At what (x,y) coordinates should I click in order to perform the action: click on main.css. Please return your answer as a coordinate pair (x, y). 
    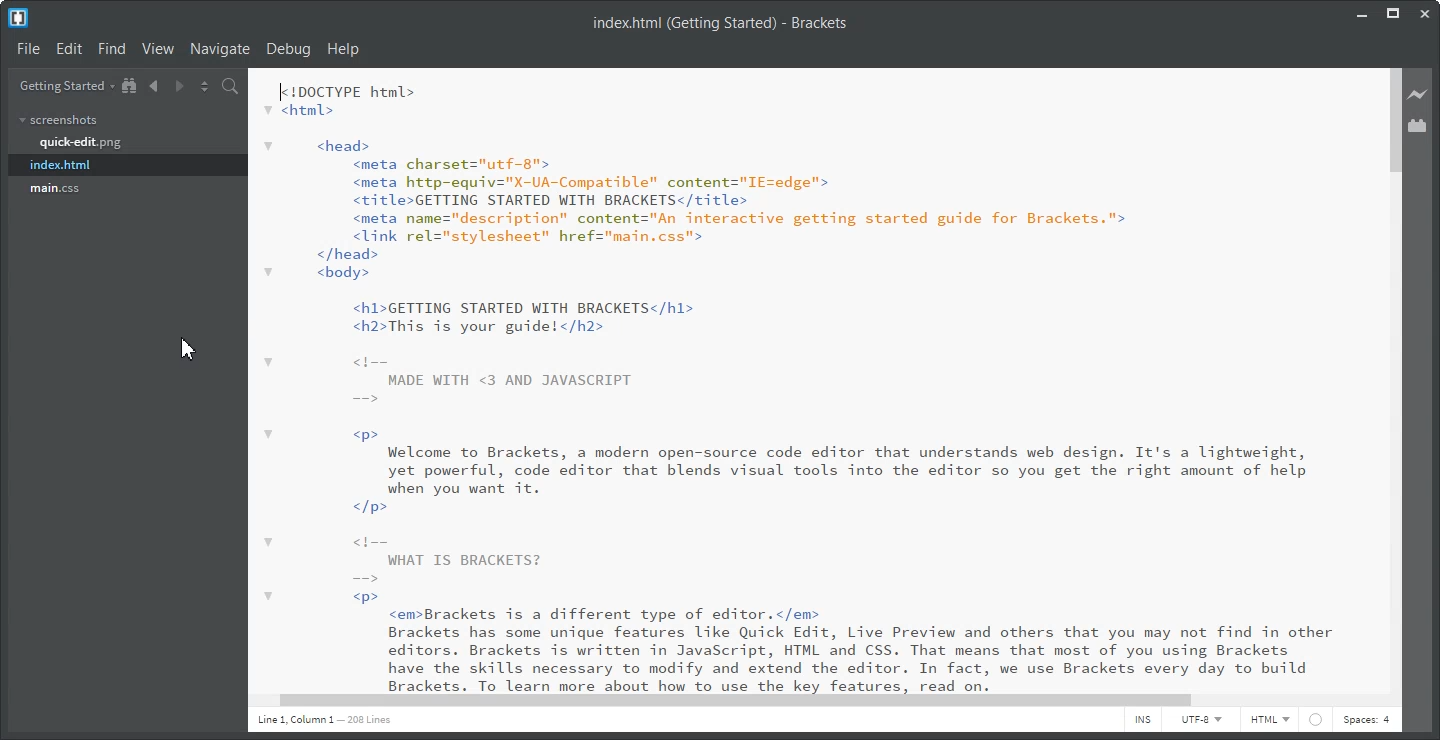
    Looking at the image, I should click on (55, 189).